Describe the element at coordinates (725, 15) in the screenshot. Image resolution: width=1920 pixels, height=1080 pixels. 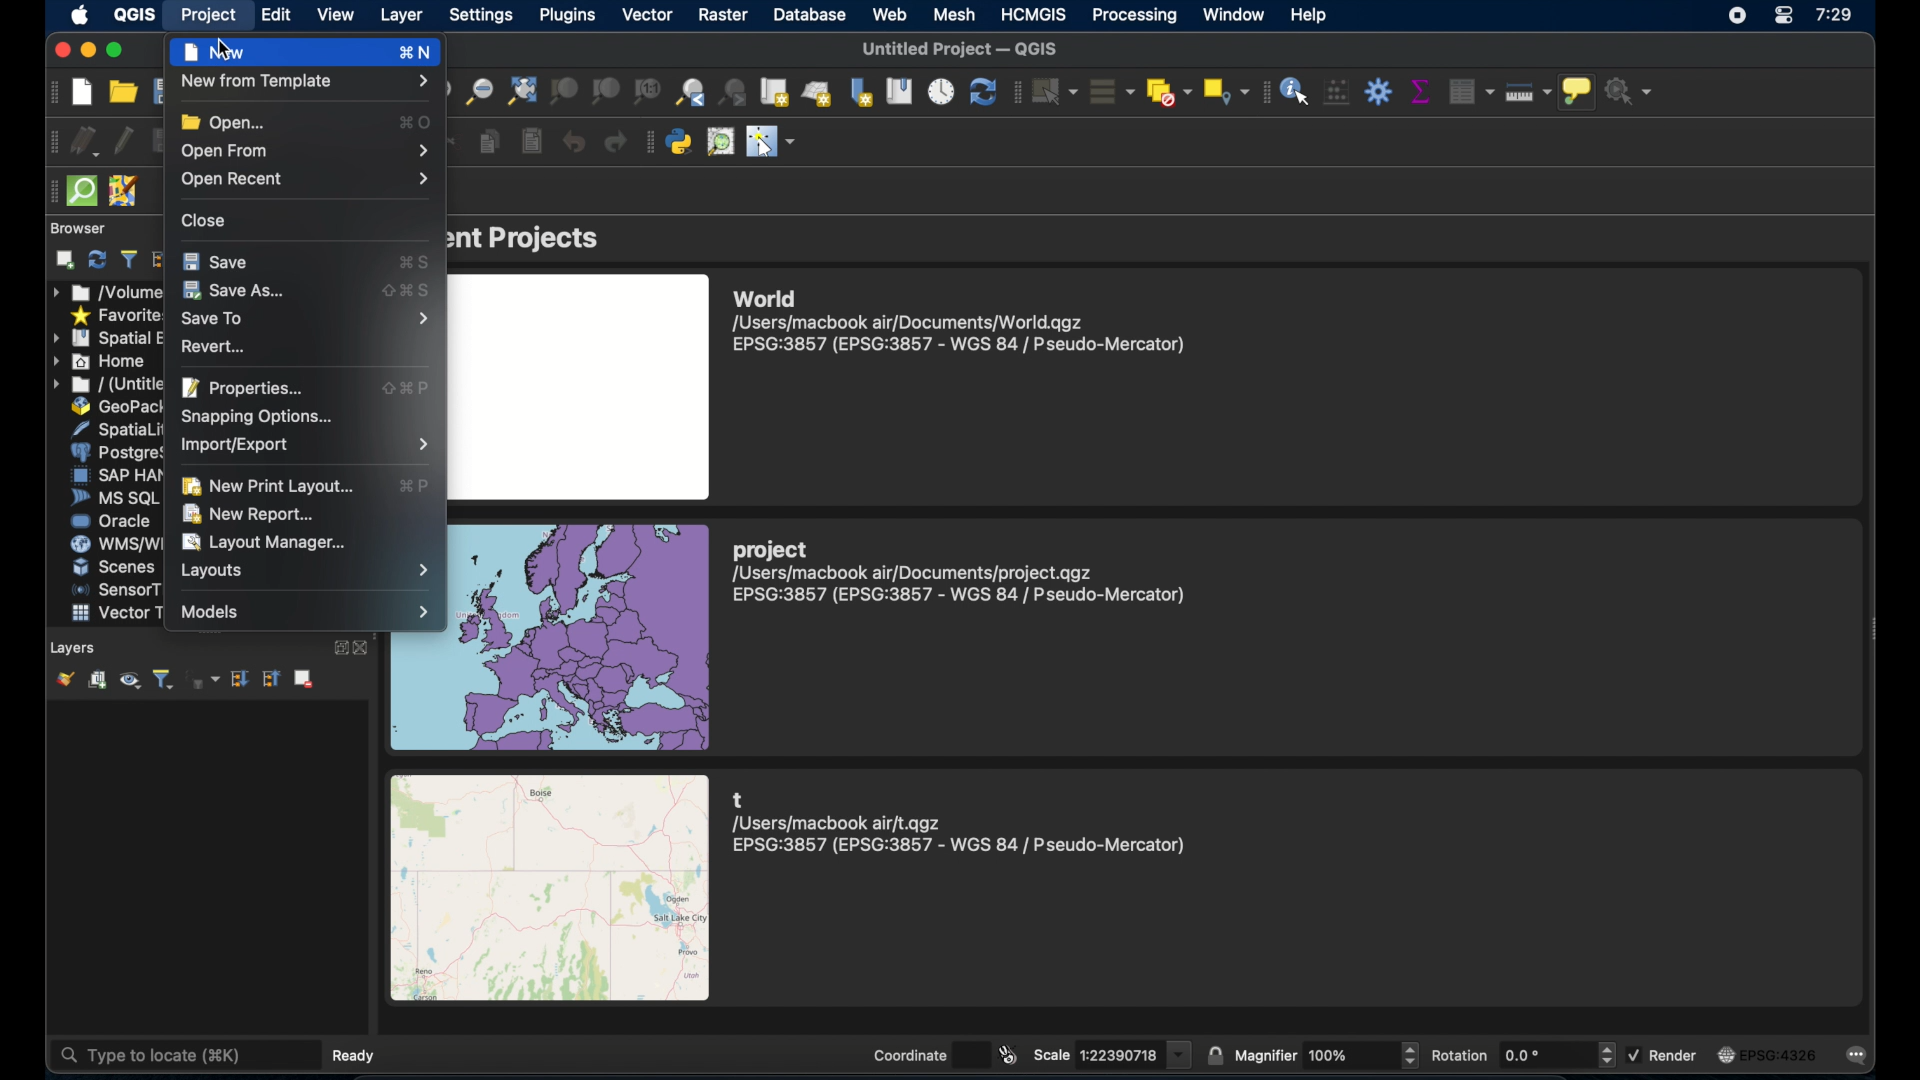
I see `raster` at that location.